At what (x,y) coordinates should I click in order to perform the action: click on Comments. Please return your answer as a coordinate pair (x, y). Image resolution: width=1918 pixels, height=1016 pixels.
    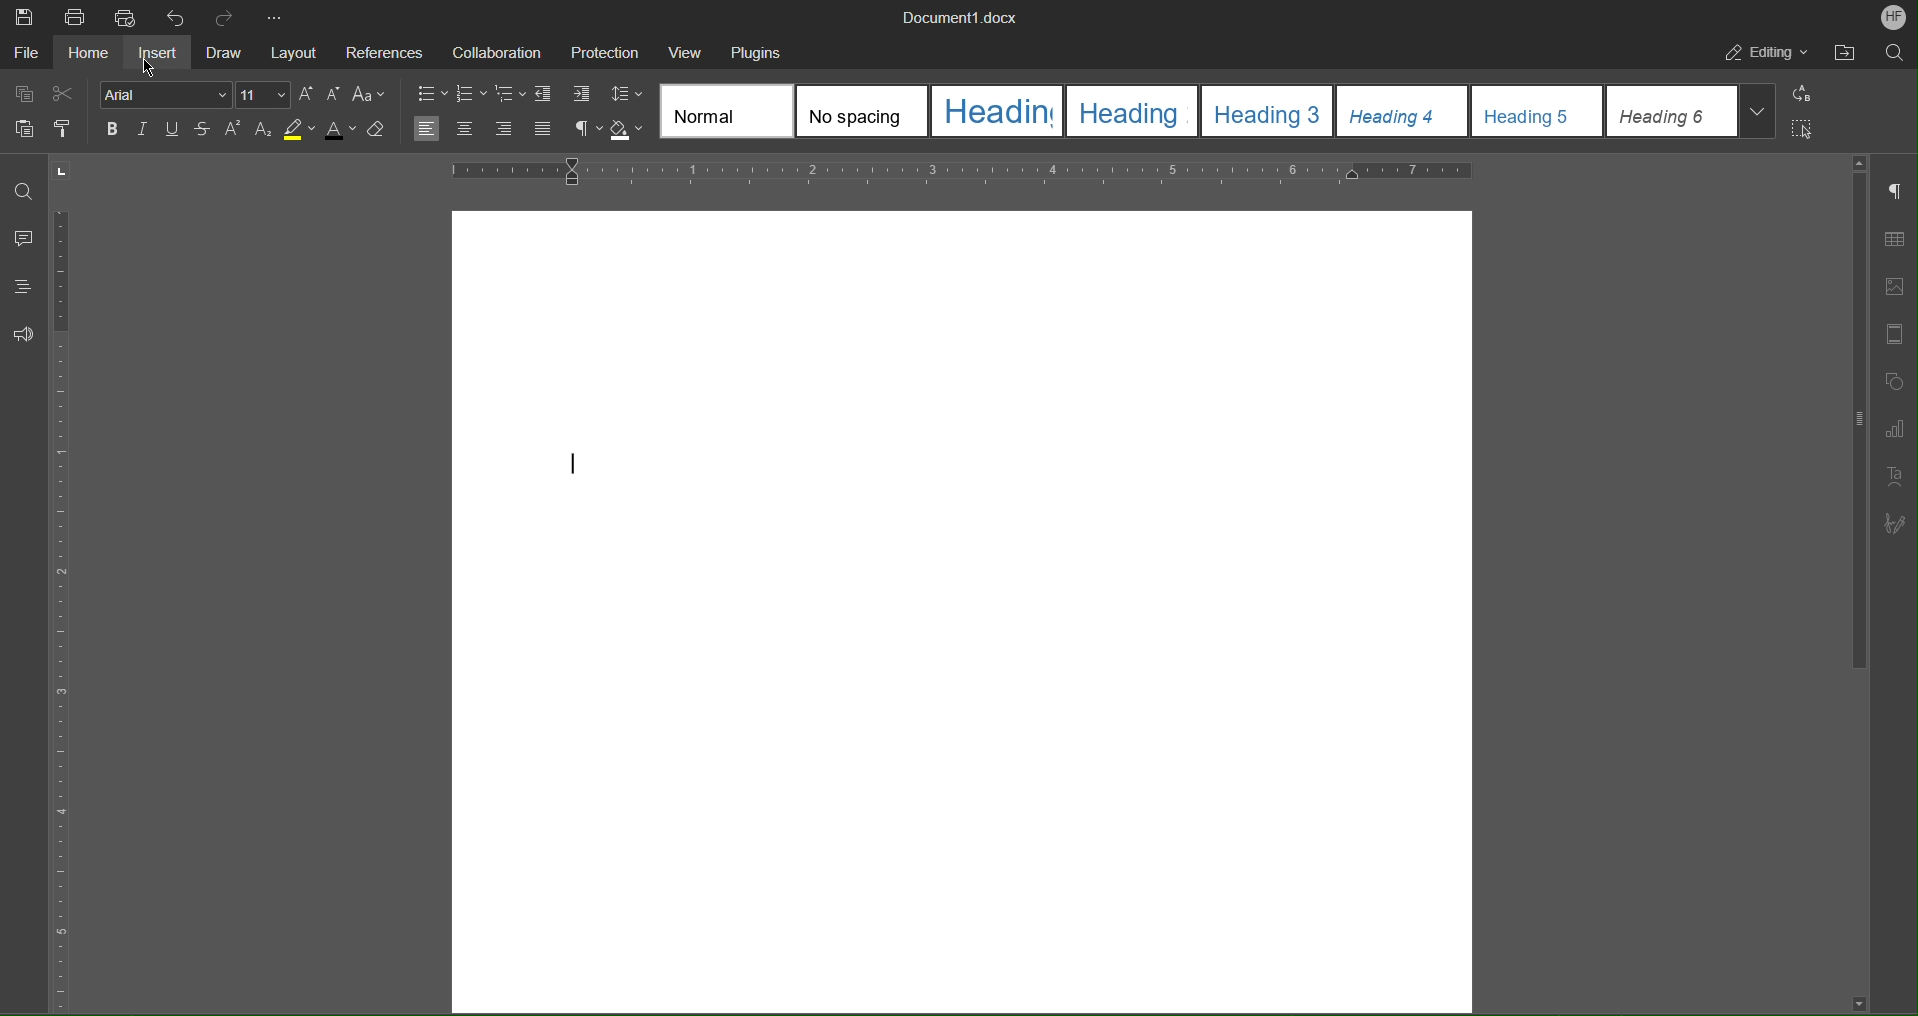
    Looking at the image, I should click on (22, 235).